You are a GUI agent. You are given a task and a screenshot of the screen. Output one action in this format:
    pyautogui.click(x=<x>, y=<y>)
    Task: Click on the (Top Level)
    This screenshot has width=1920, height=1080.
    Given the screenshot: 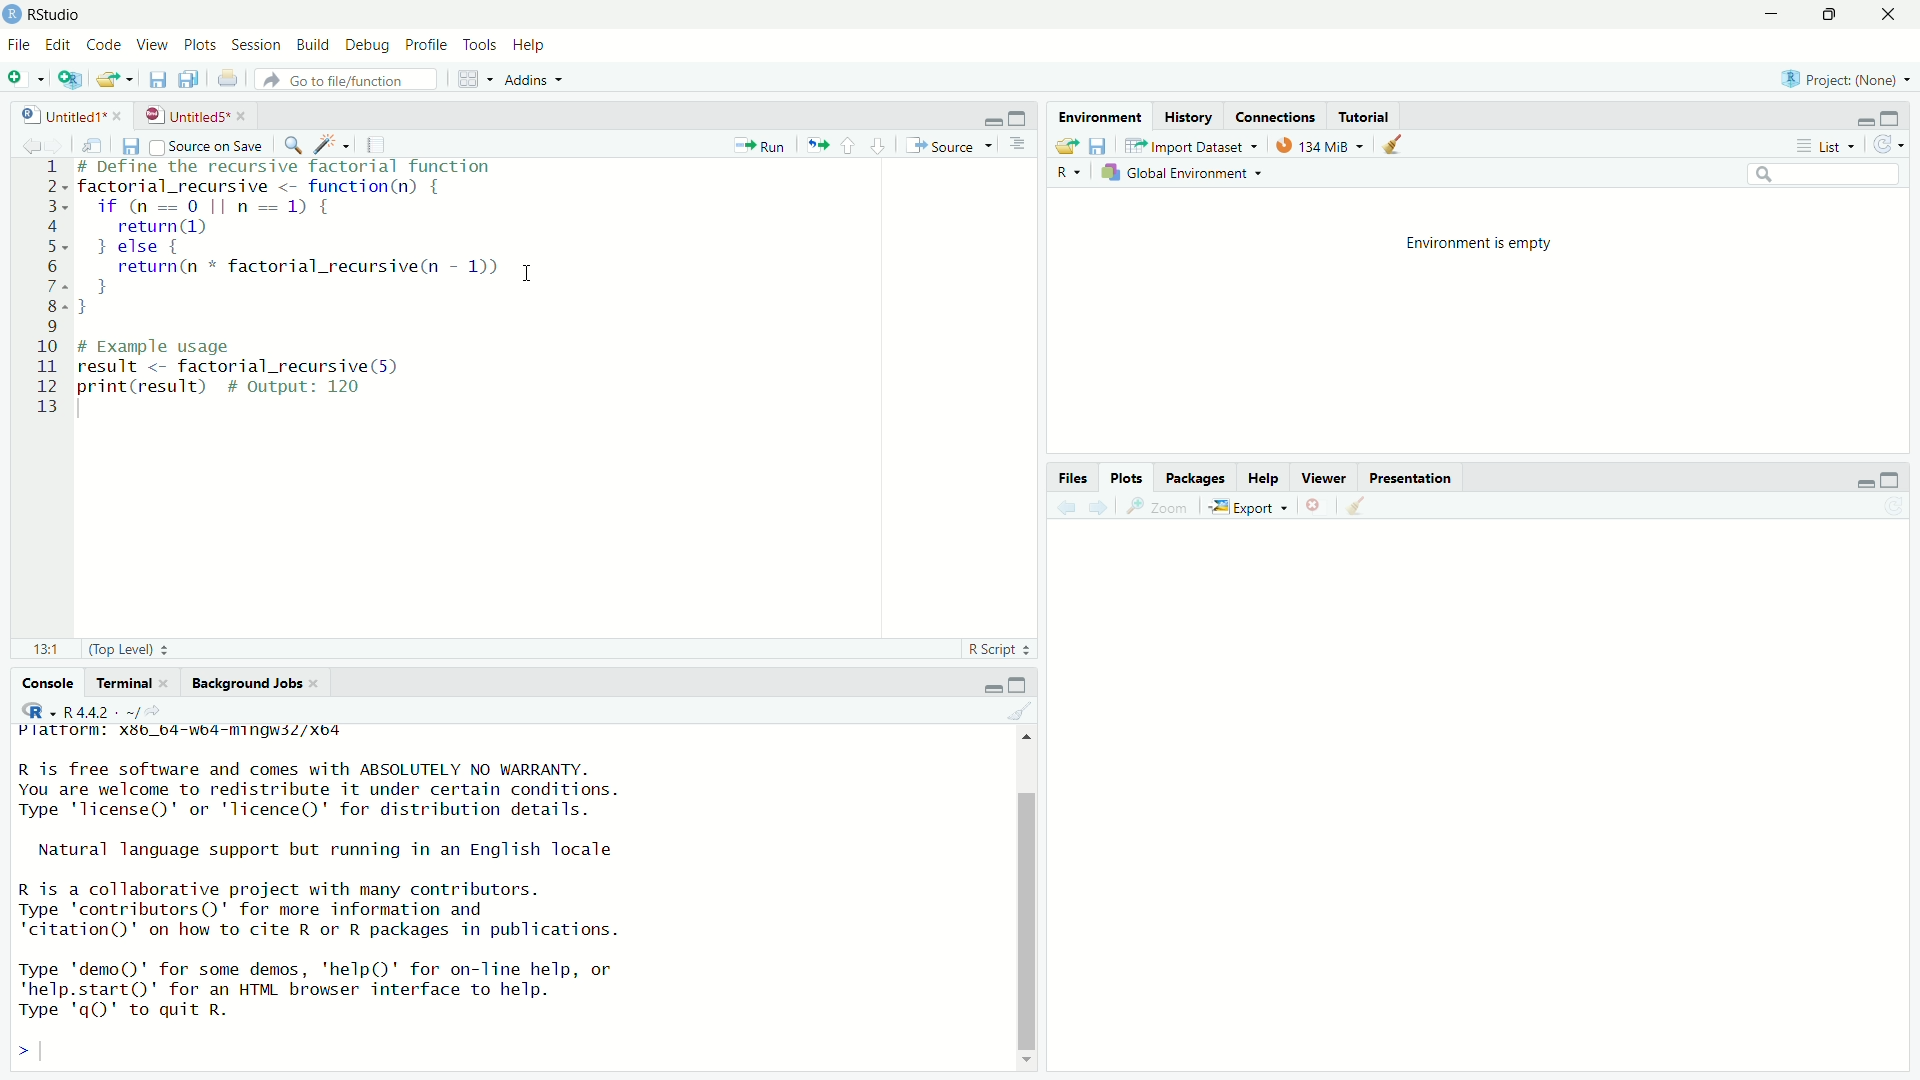 What is the action you would take?
    pyautogui.click(x=130, y=649)
    